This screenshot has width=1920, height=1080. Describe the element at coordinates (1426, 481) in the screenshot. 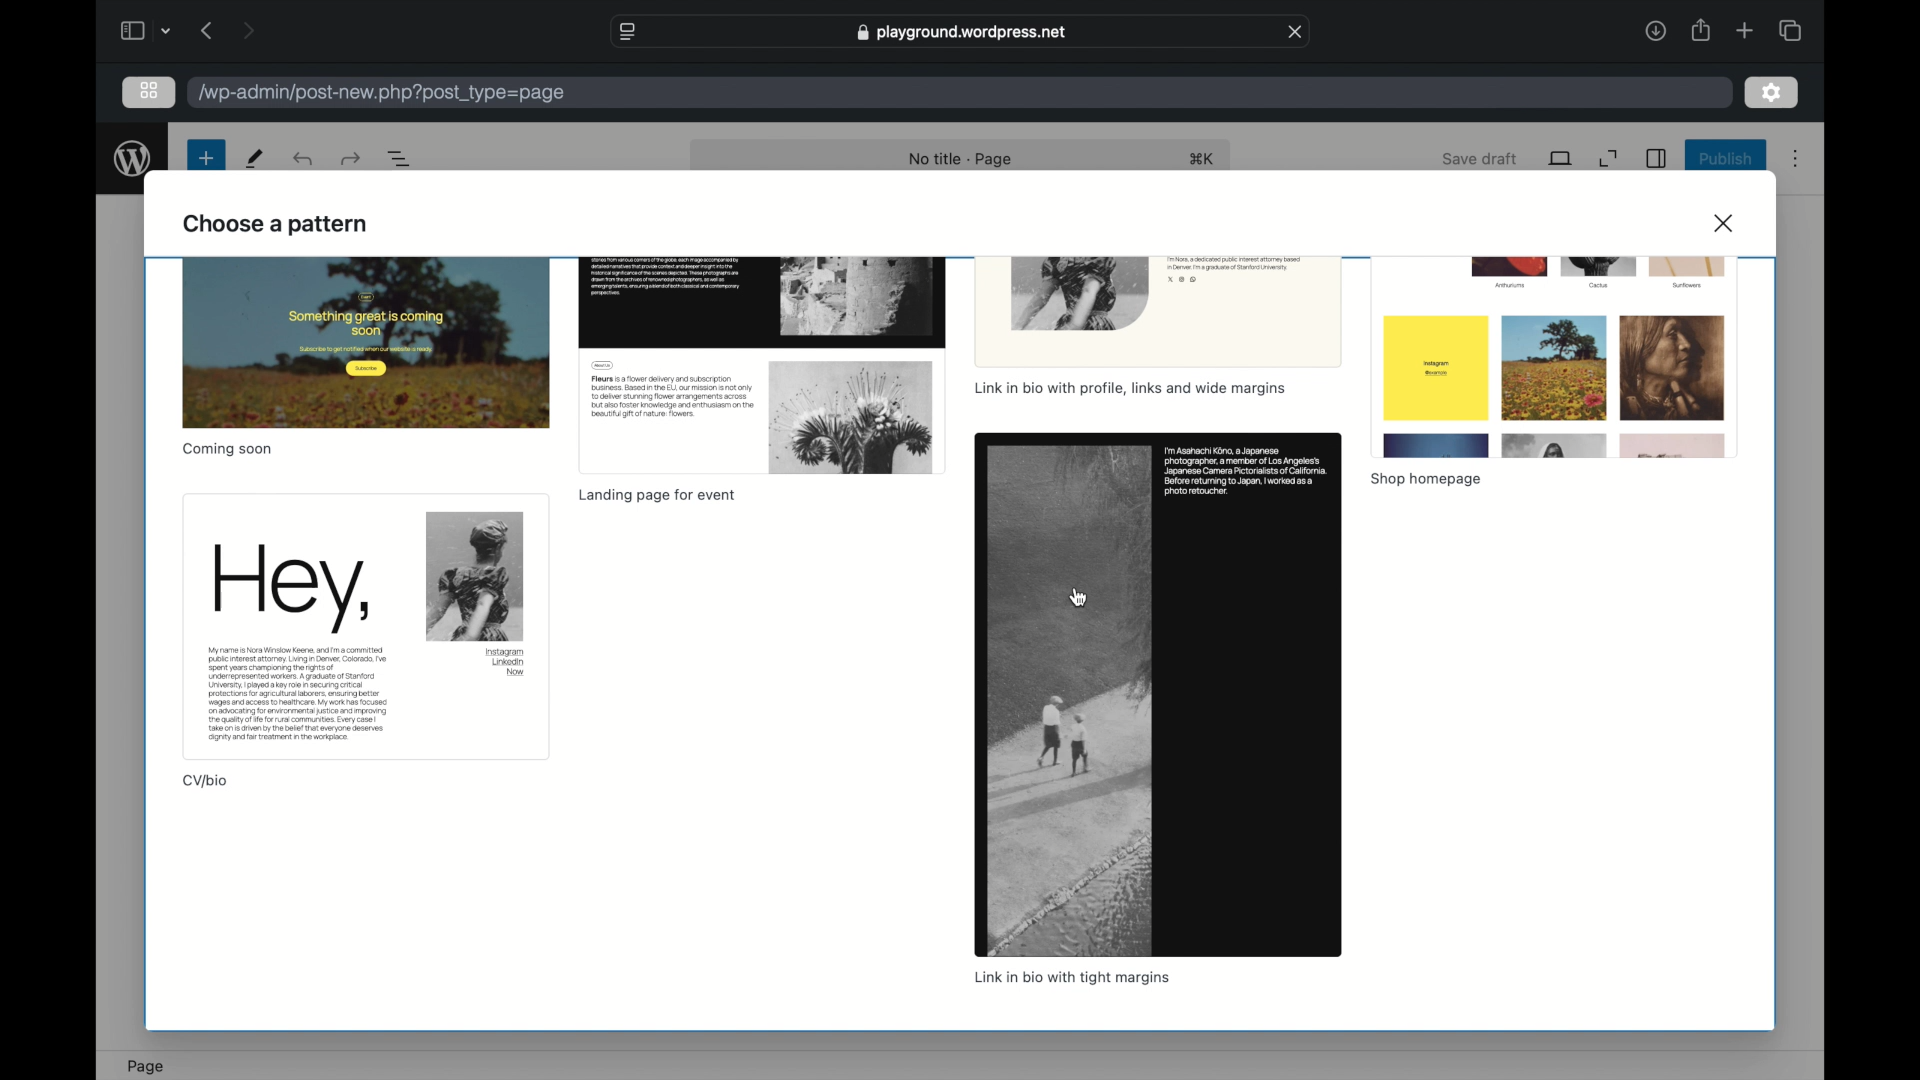

I see `shop homepage` at that location.